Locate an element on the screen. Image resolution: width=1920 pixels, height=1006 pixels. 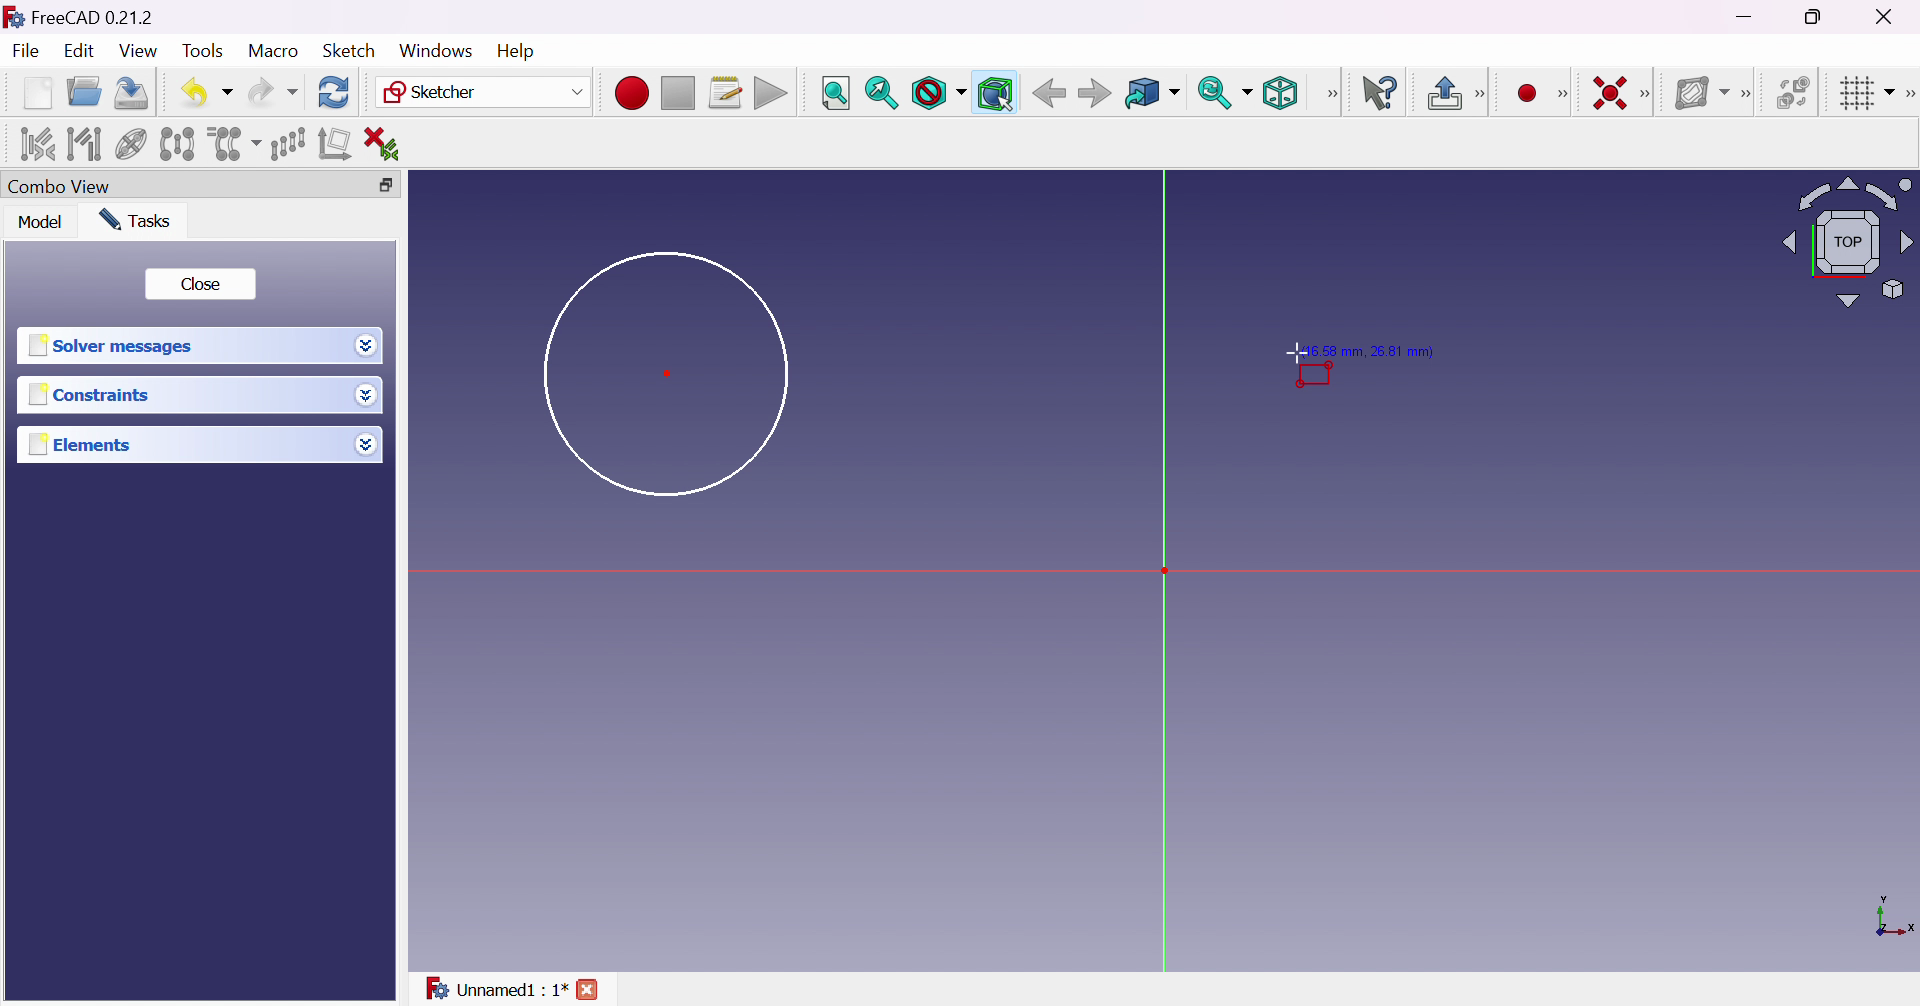
What's this? is located at coordinates (1382, 93).